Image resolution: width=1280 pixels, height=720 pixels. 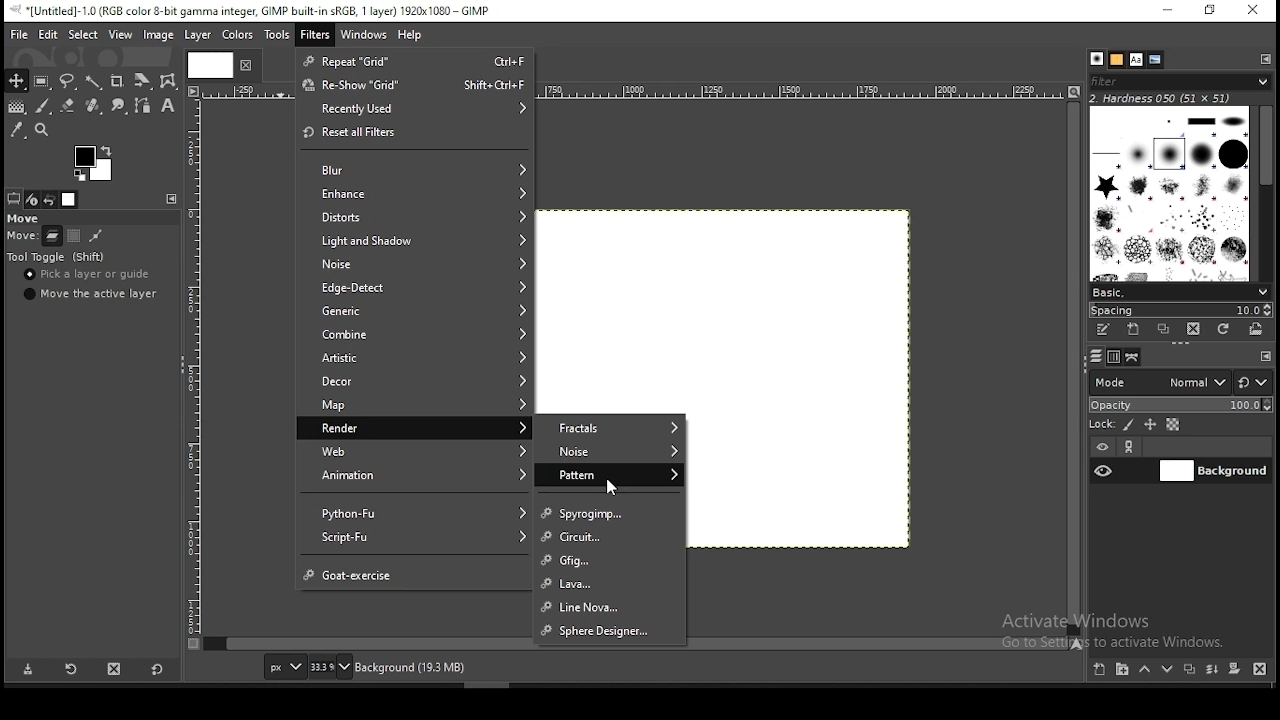 I want to click on vertical scale, so click(x=197, y=375).